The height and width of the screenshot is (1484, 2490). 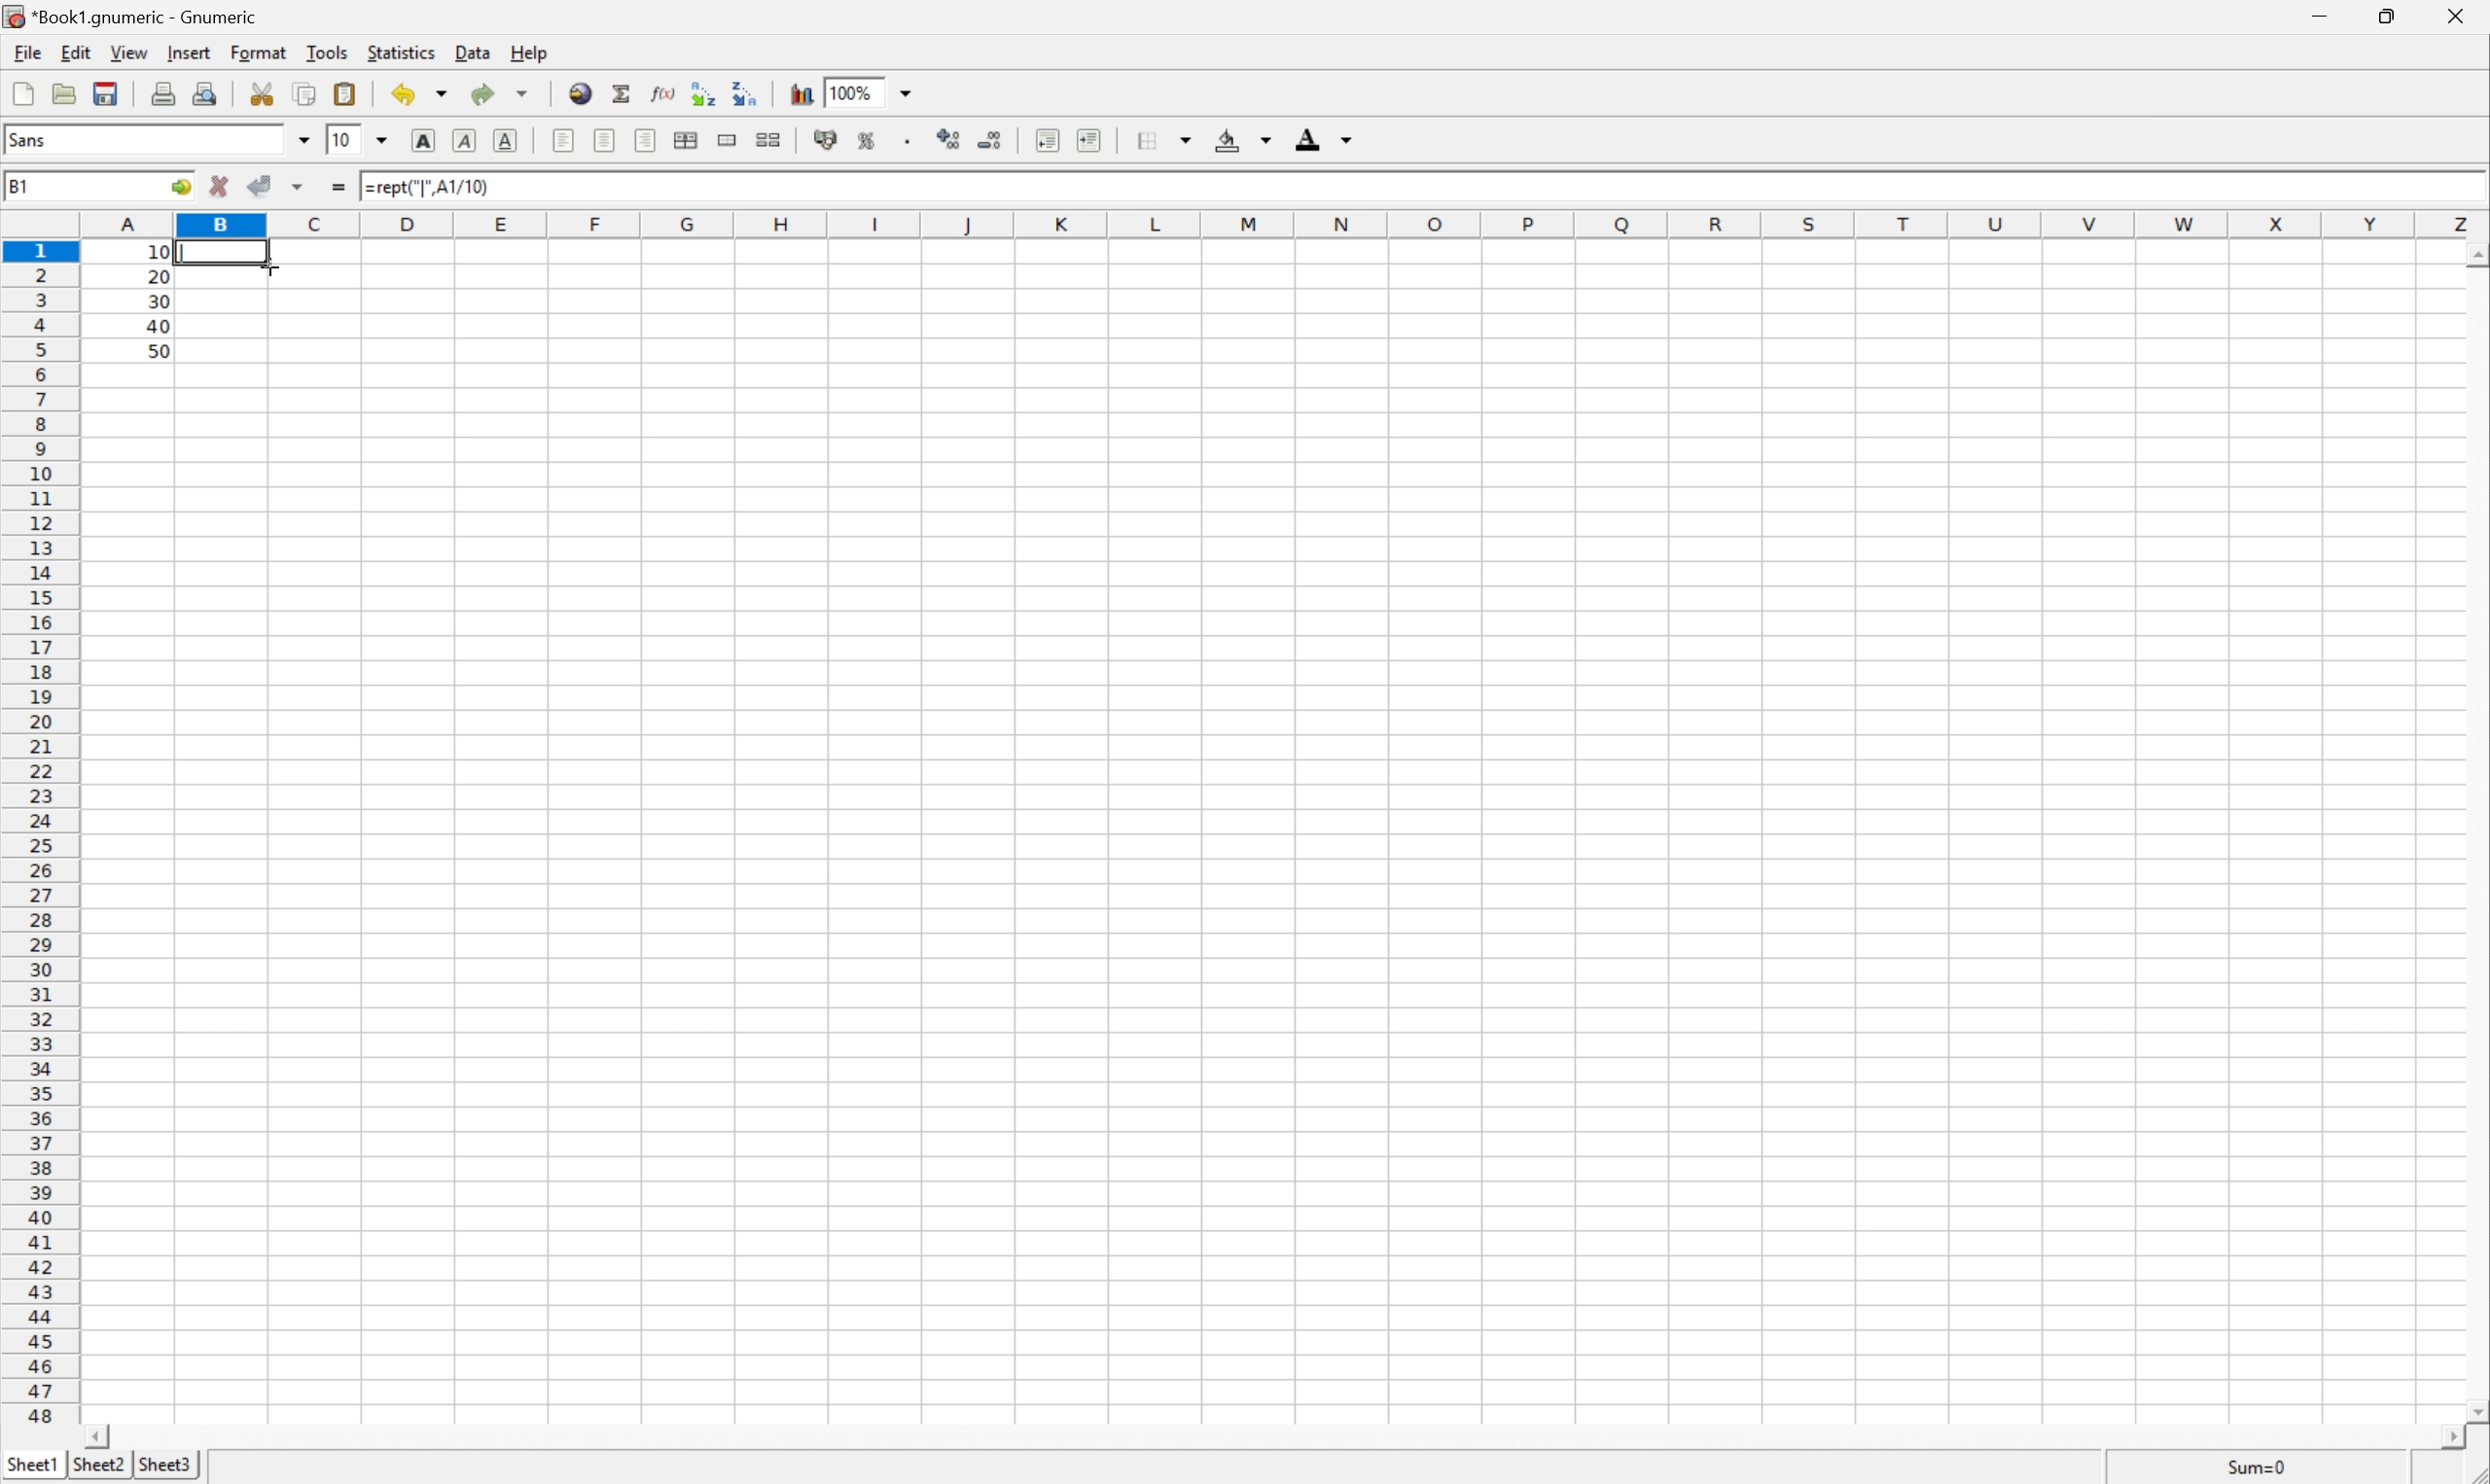 What do you see at coordinates (307, 95) in the screenshot?
I see `Copy selection` at bounding box center [307, 95].